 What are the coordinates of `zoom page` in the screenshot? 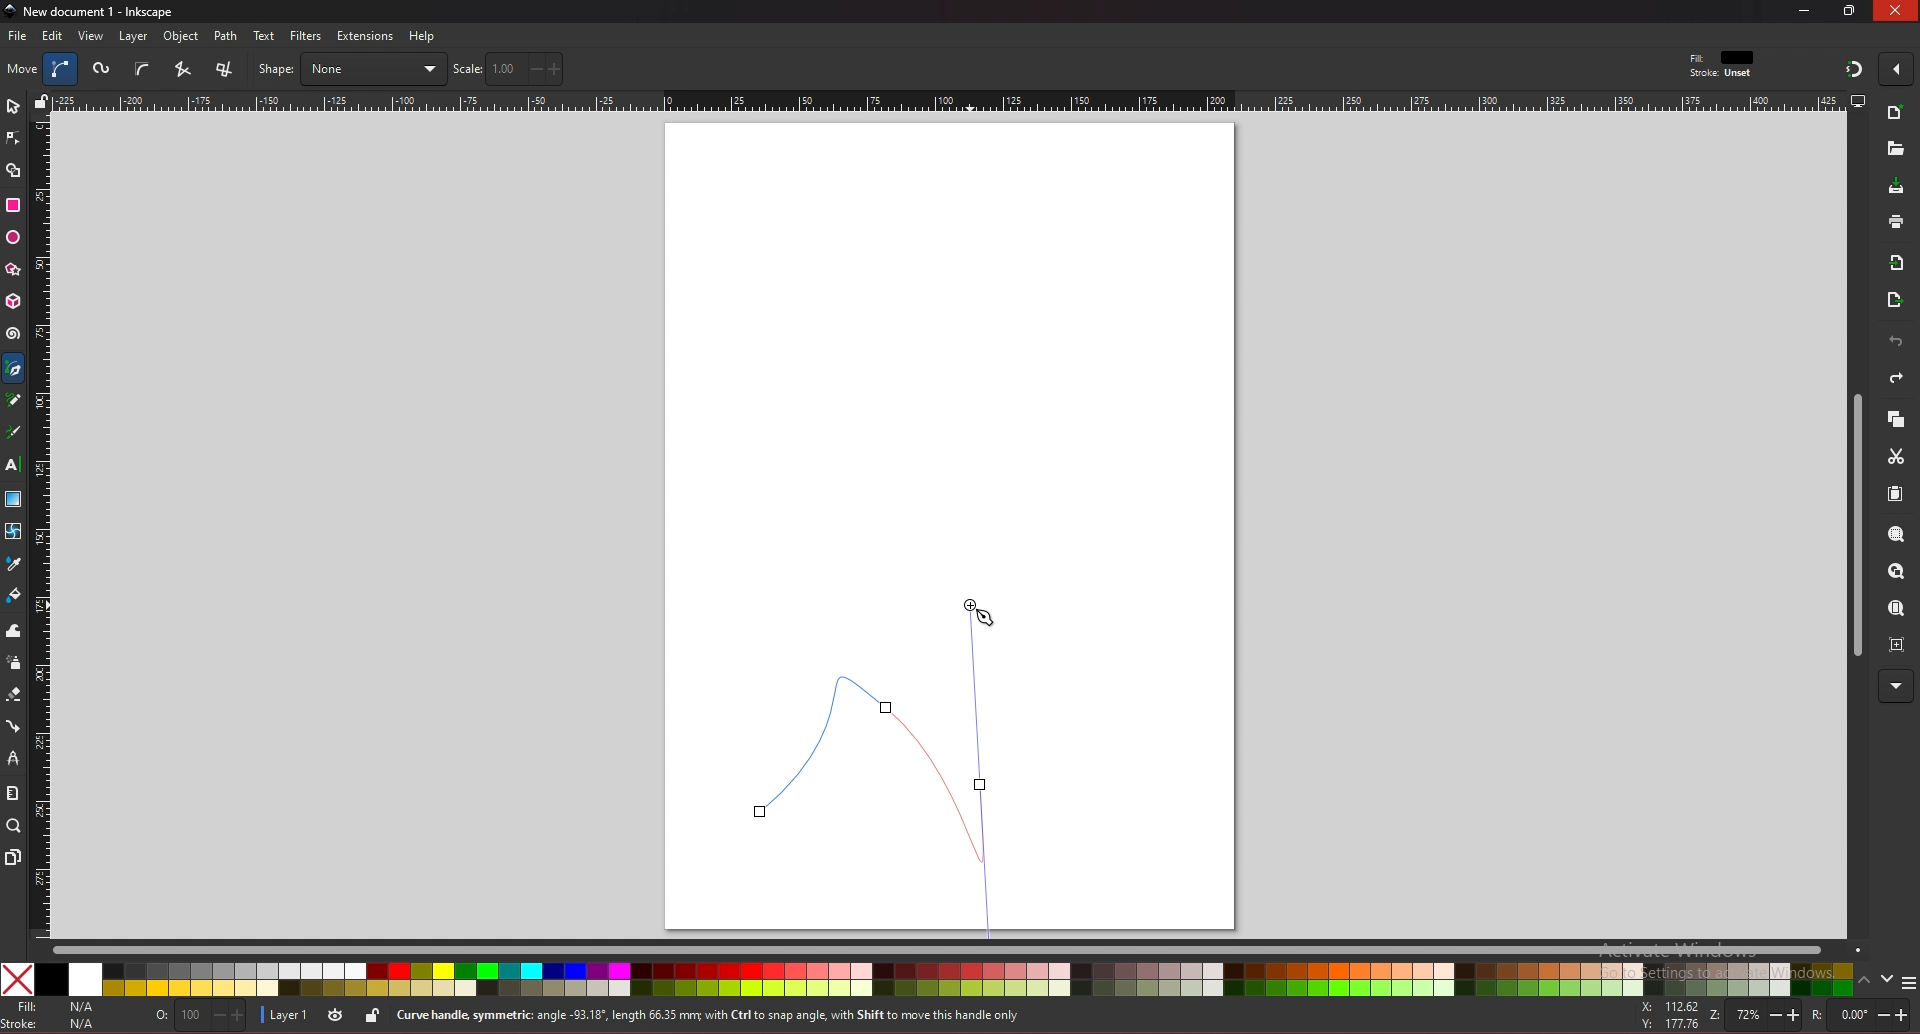 It's located at (1895, 610).